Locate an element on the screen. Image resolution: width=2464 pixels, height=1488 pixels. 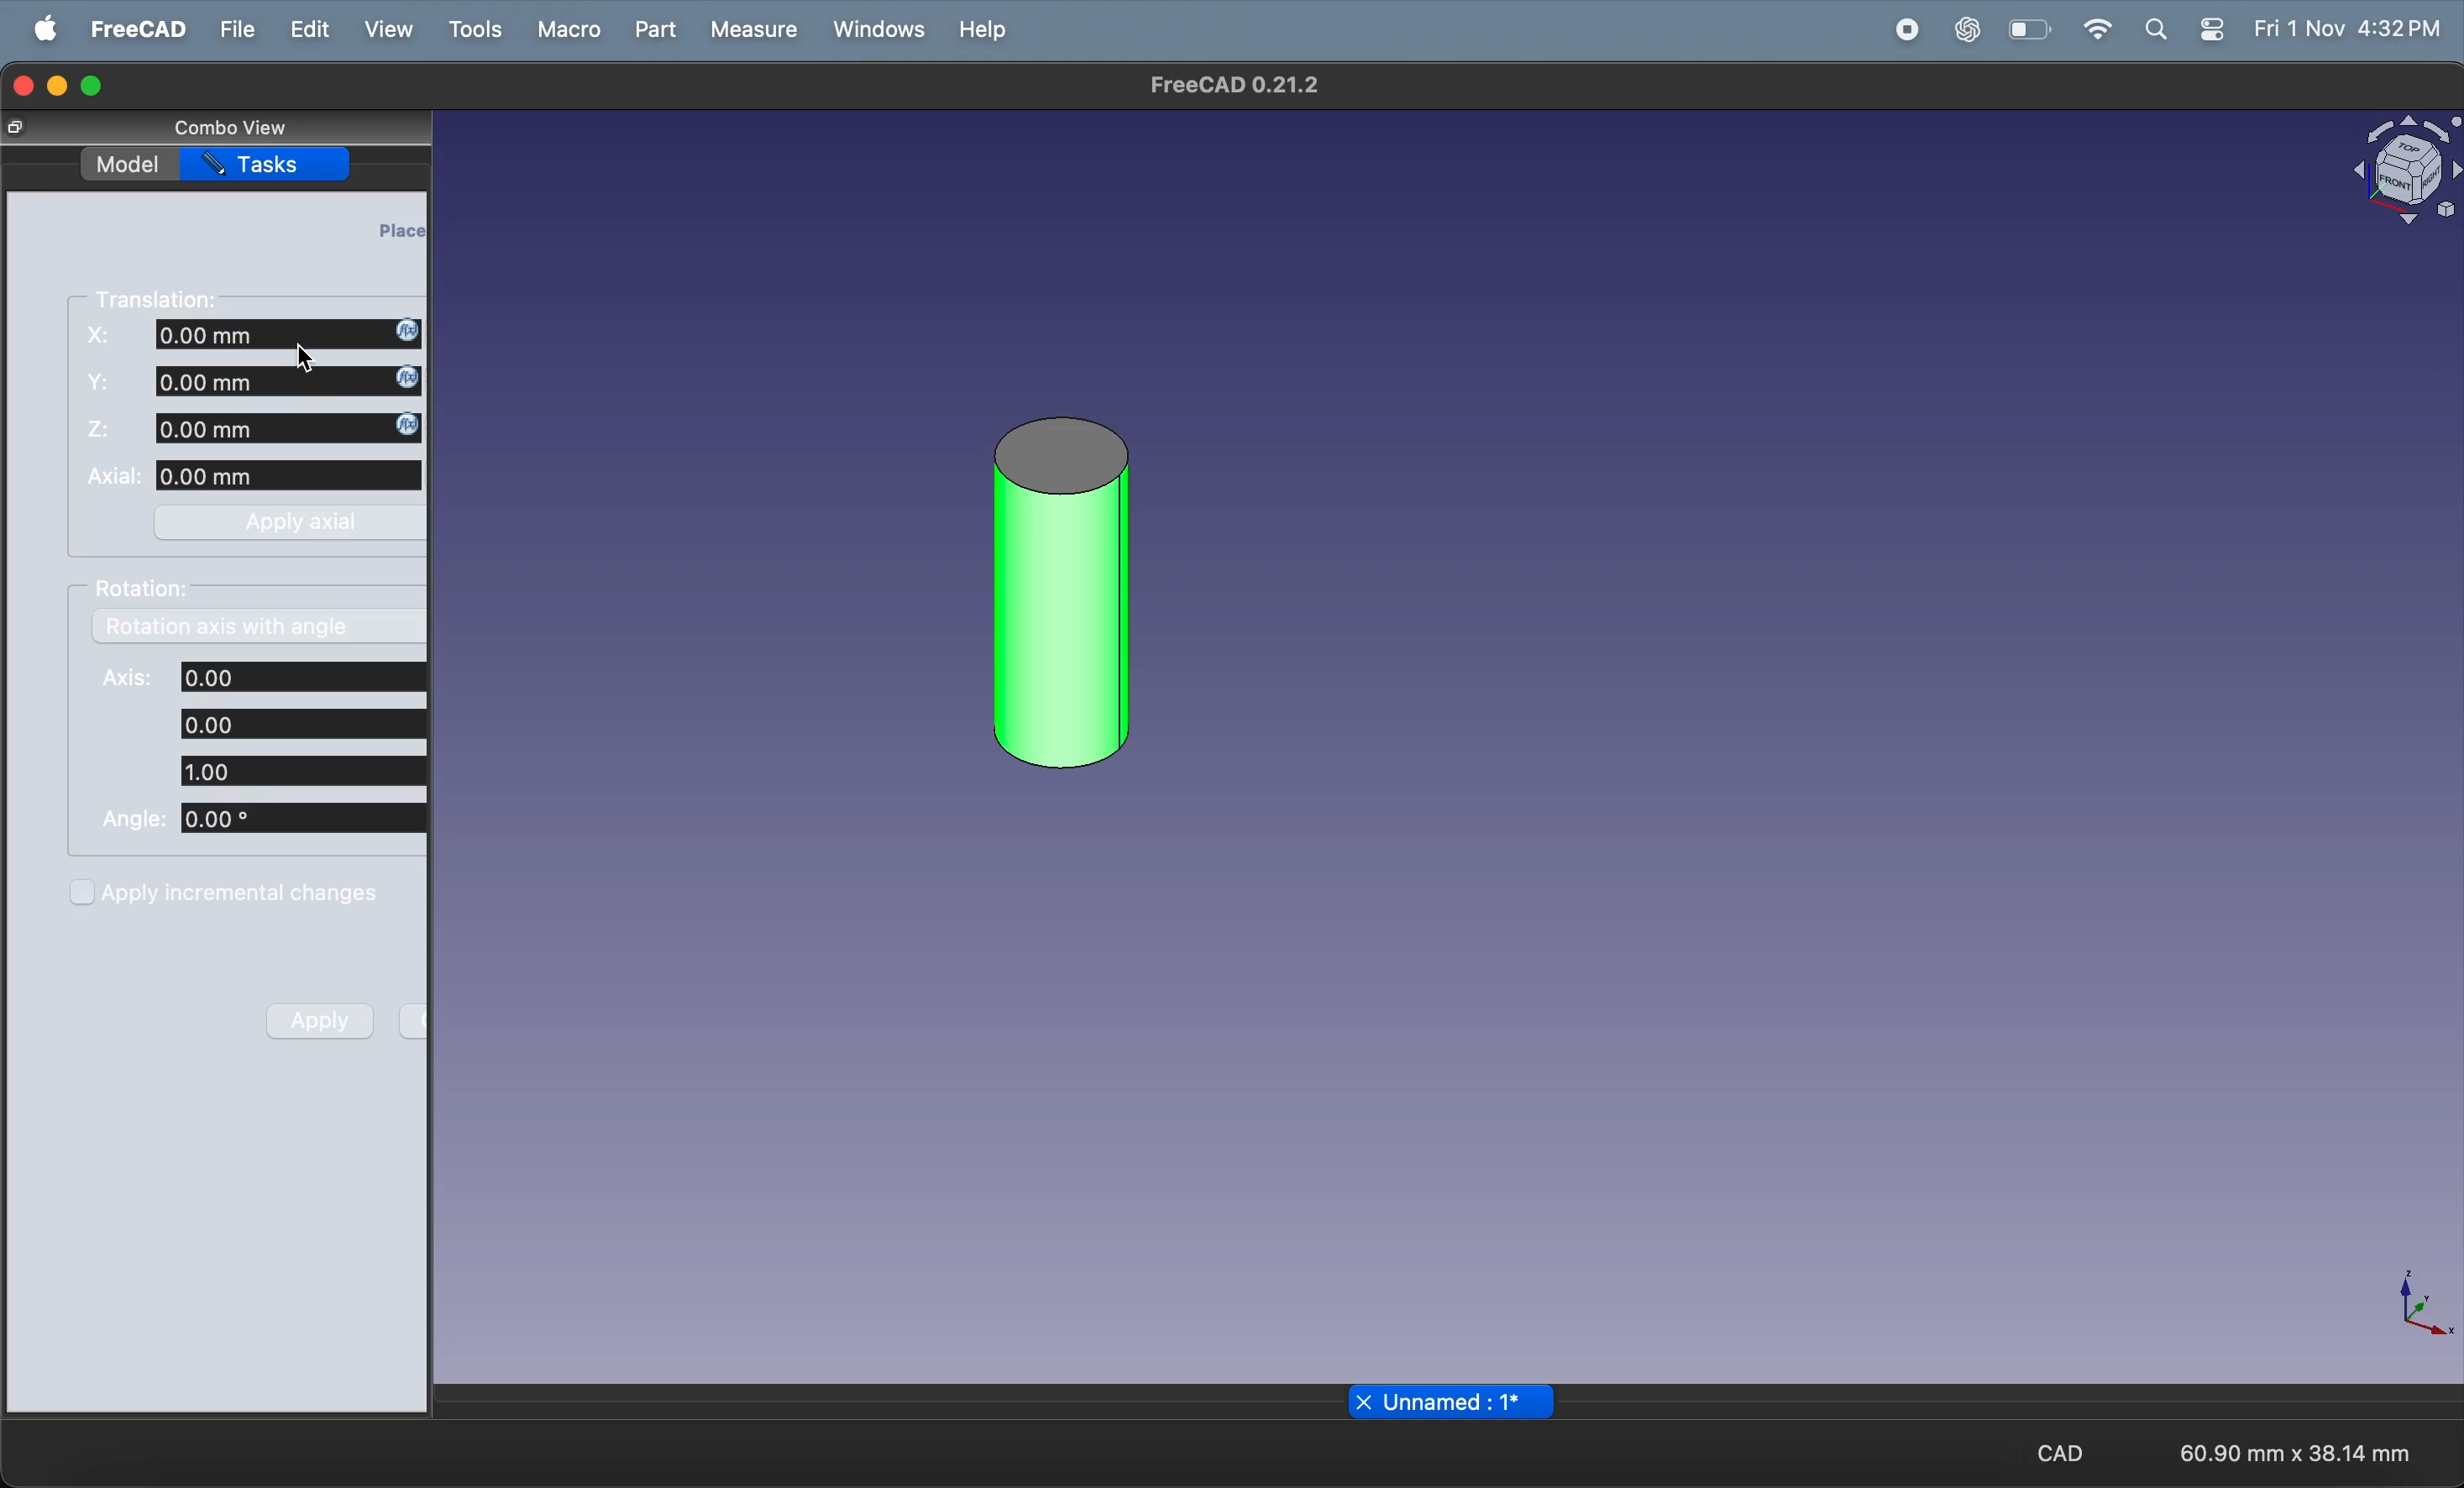
rotation is located at coordinates (151, 593).